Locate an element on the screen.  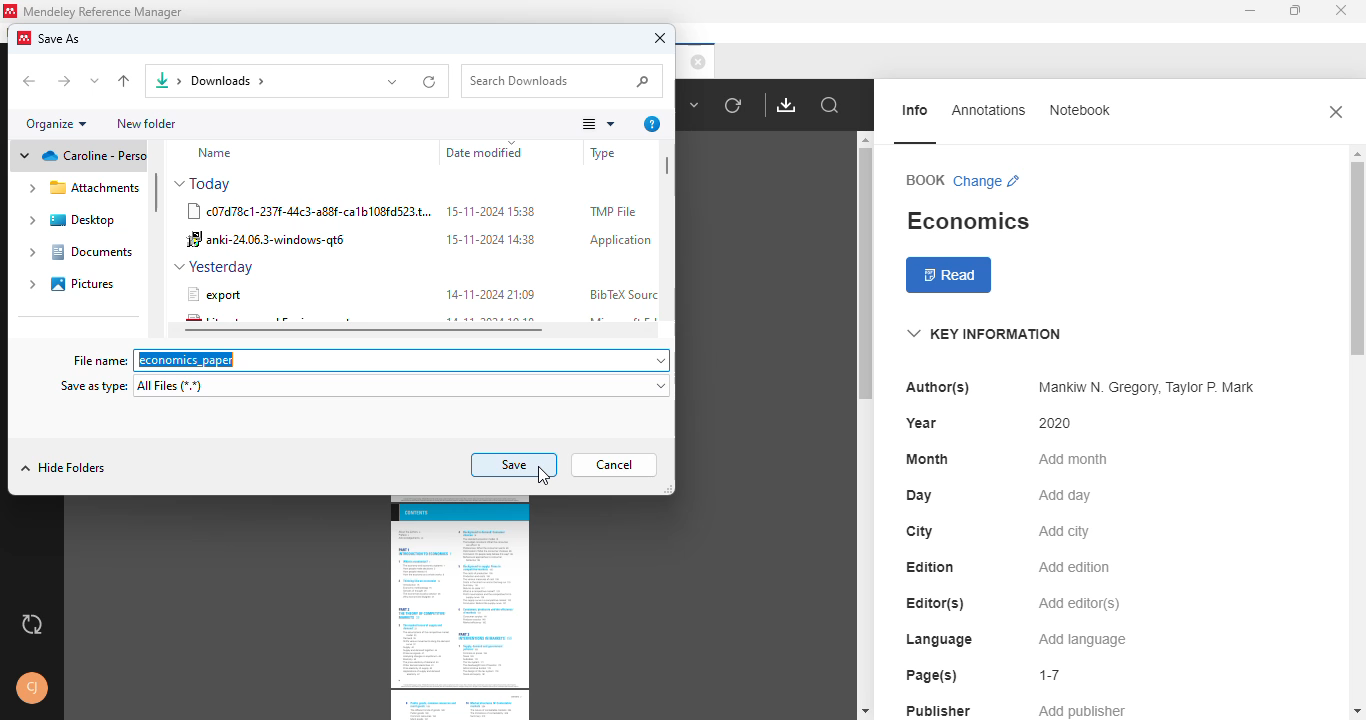
Caroline is located at coordinates (79, 156).